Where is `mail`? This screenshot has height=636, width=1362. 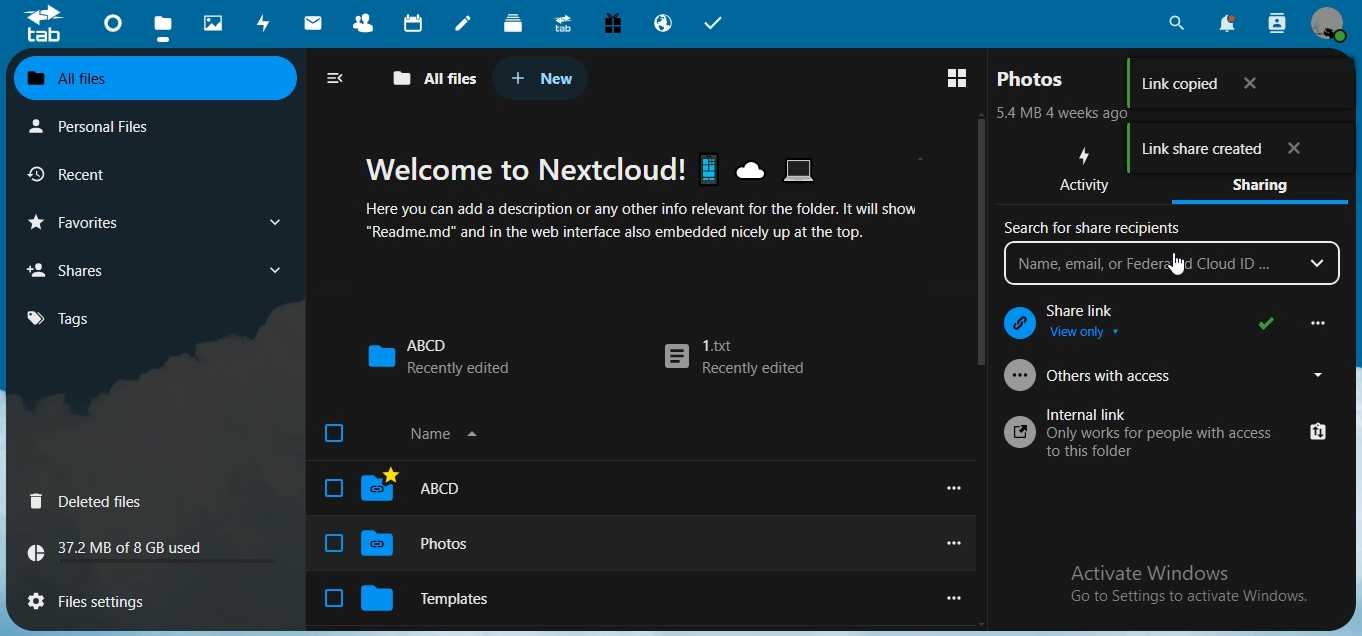 mail is located at coordinates (316, 25).